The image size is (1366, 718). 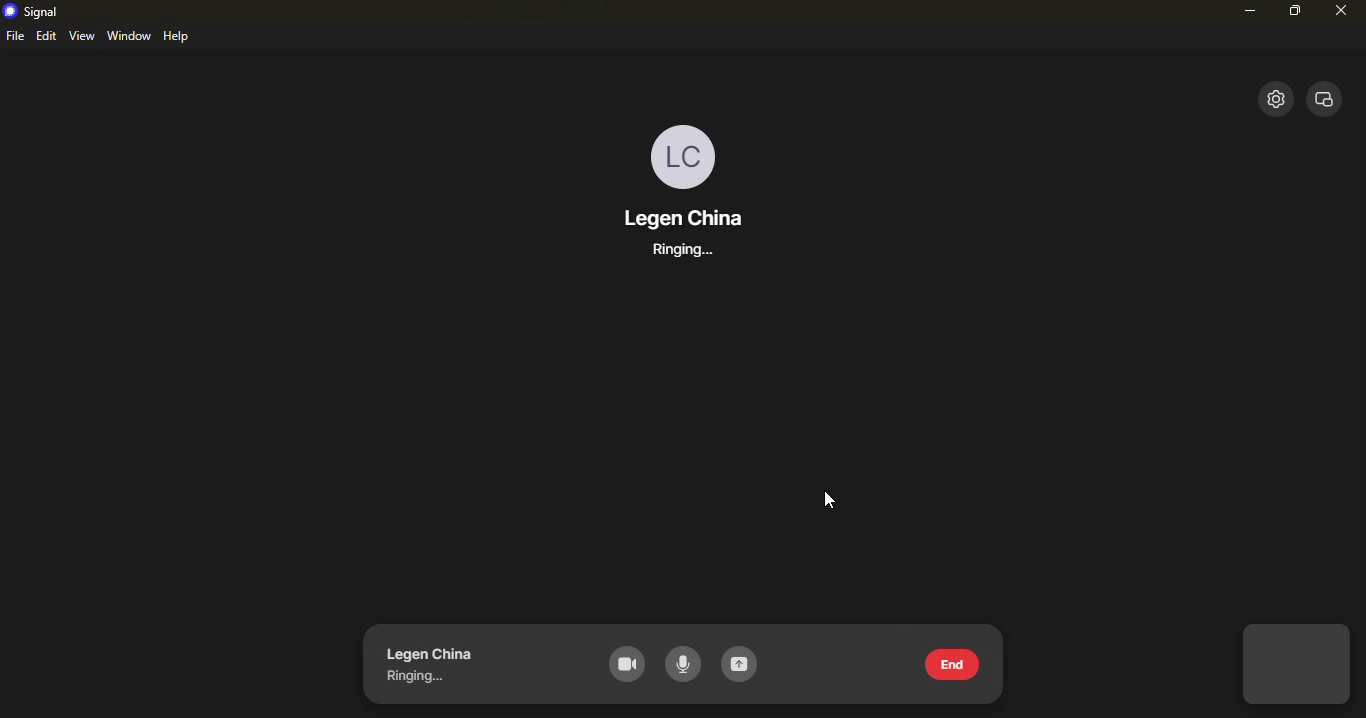 What do you see at coordinates (1327, 101) in the screenshot?
I see `close` at bounding box center [1327, 101].